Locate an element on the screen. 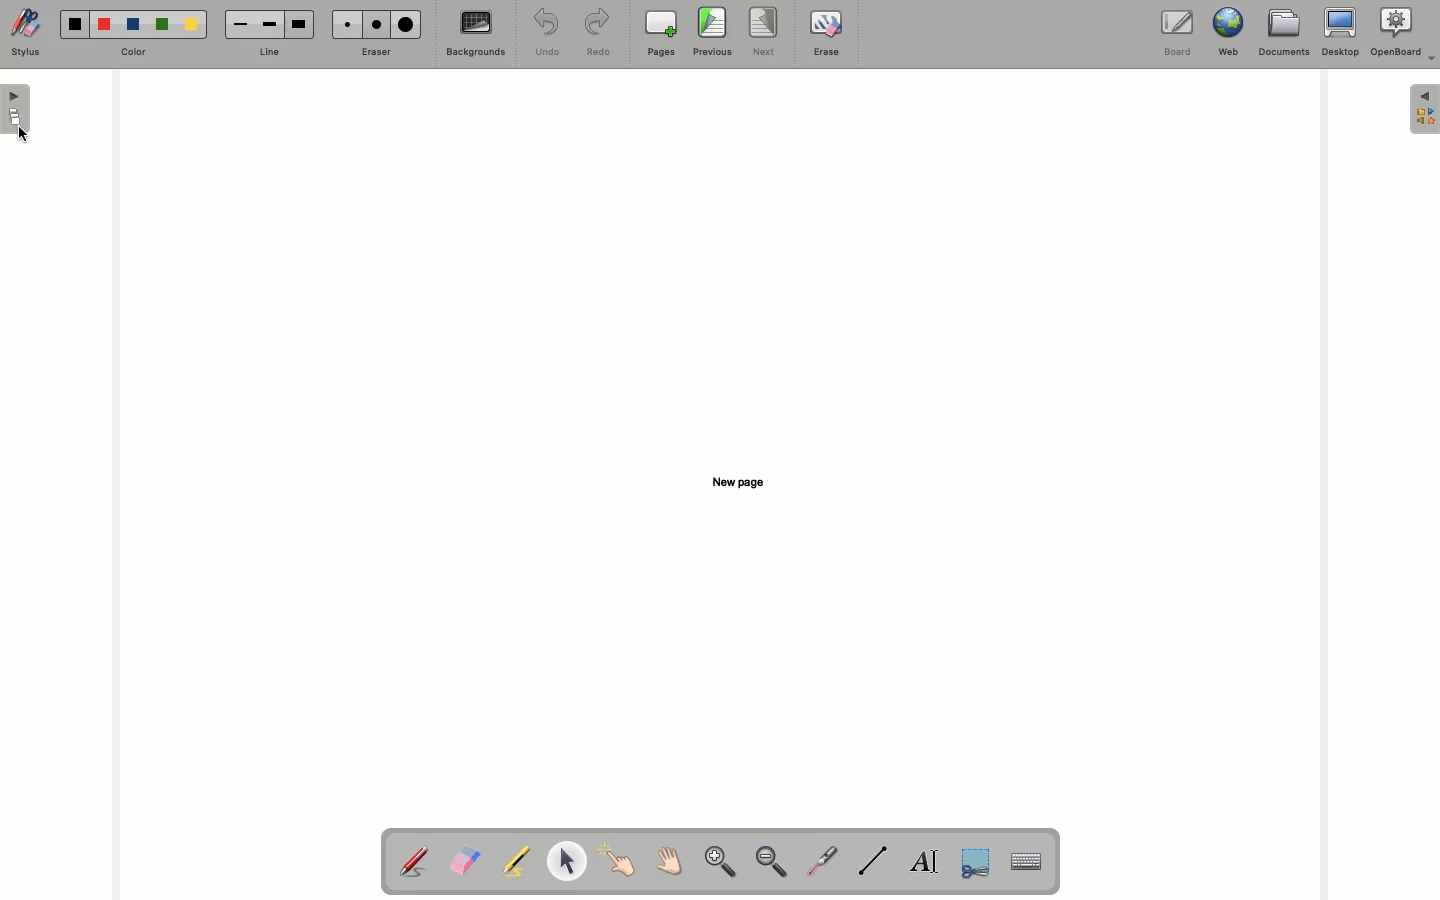 This screenshot has width=1440, height=900. Line is located at coordinates (265, 54).